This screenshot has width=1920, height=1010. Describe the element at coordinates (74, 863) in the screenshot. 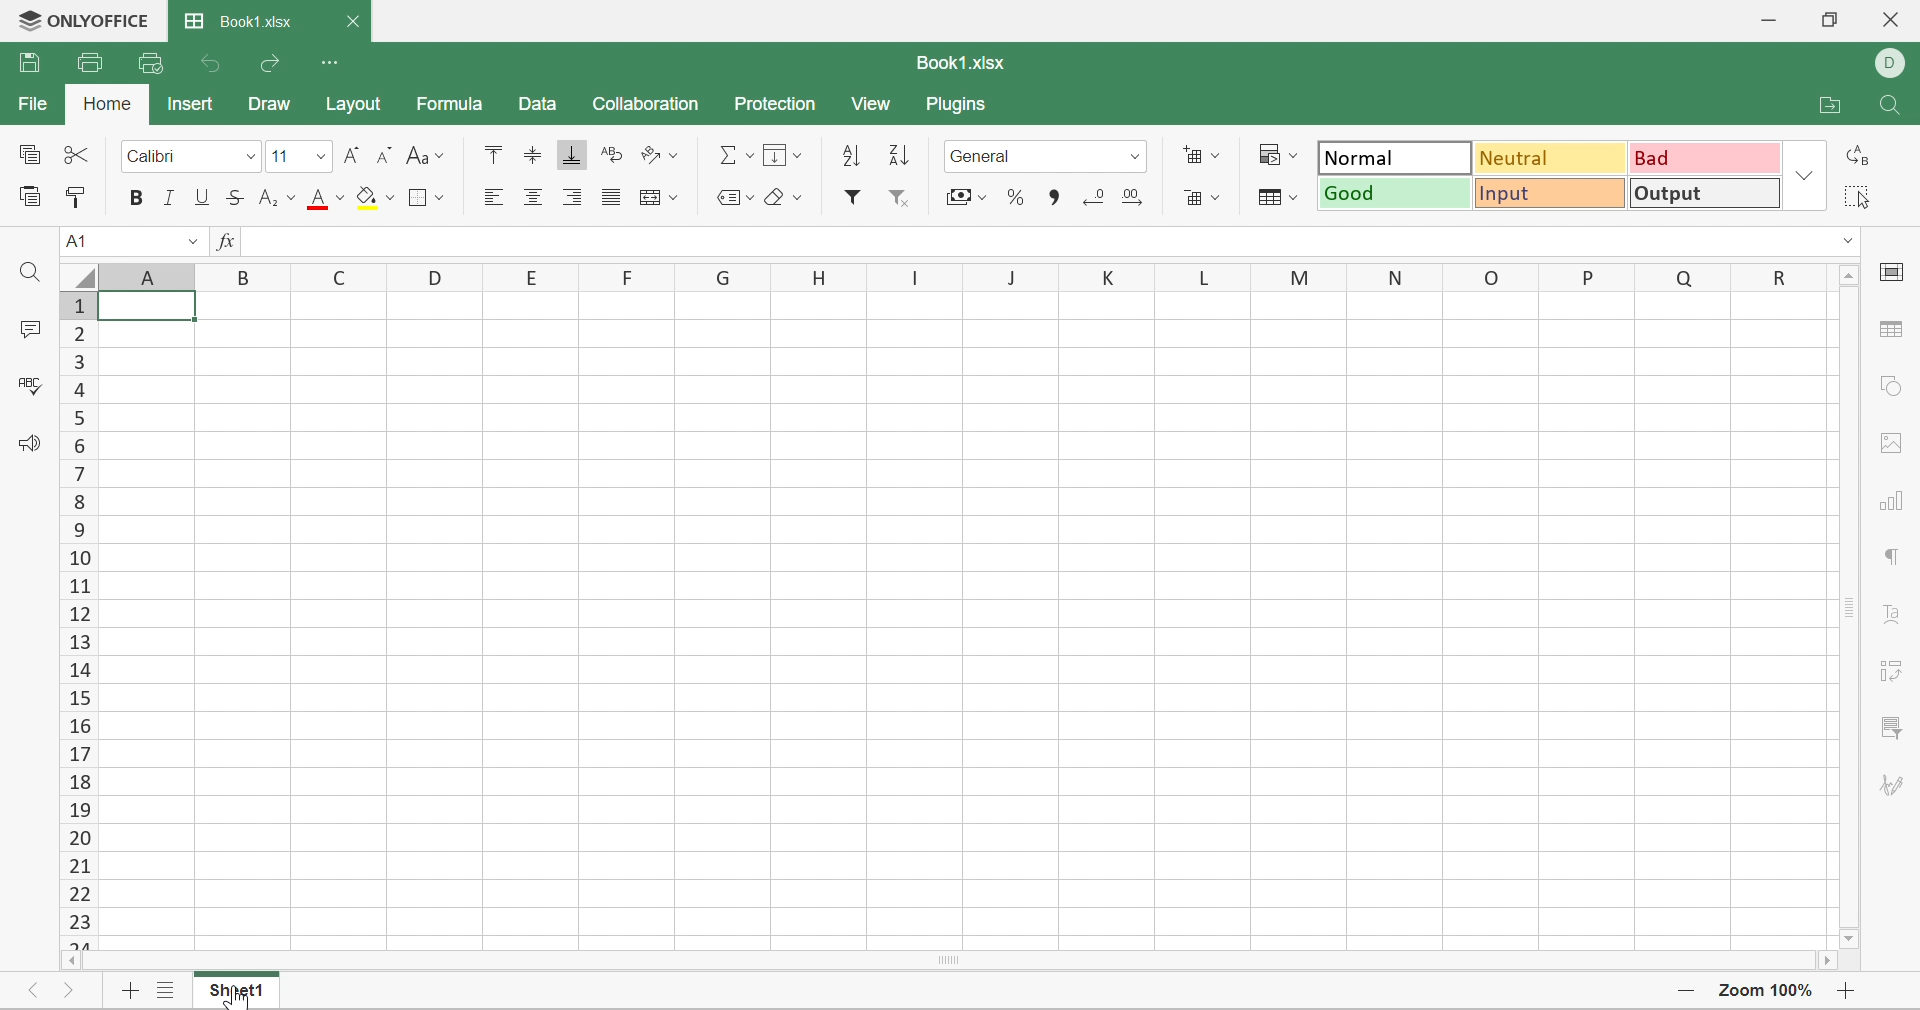

I see `21` at that location.